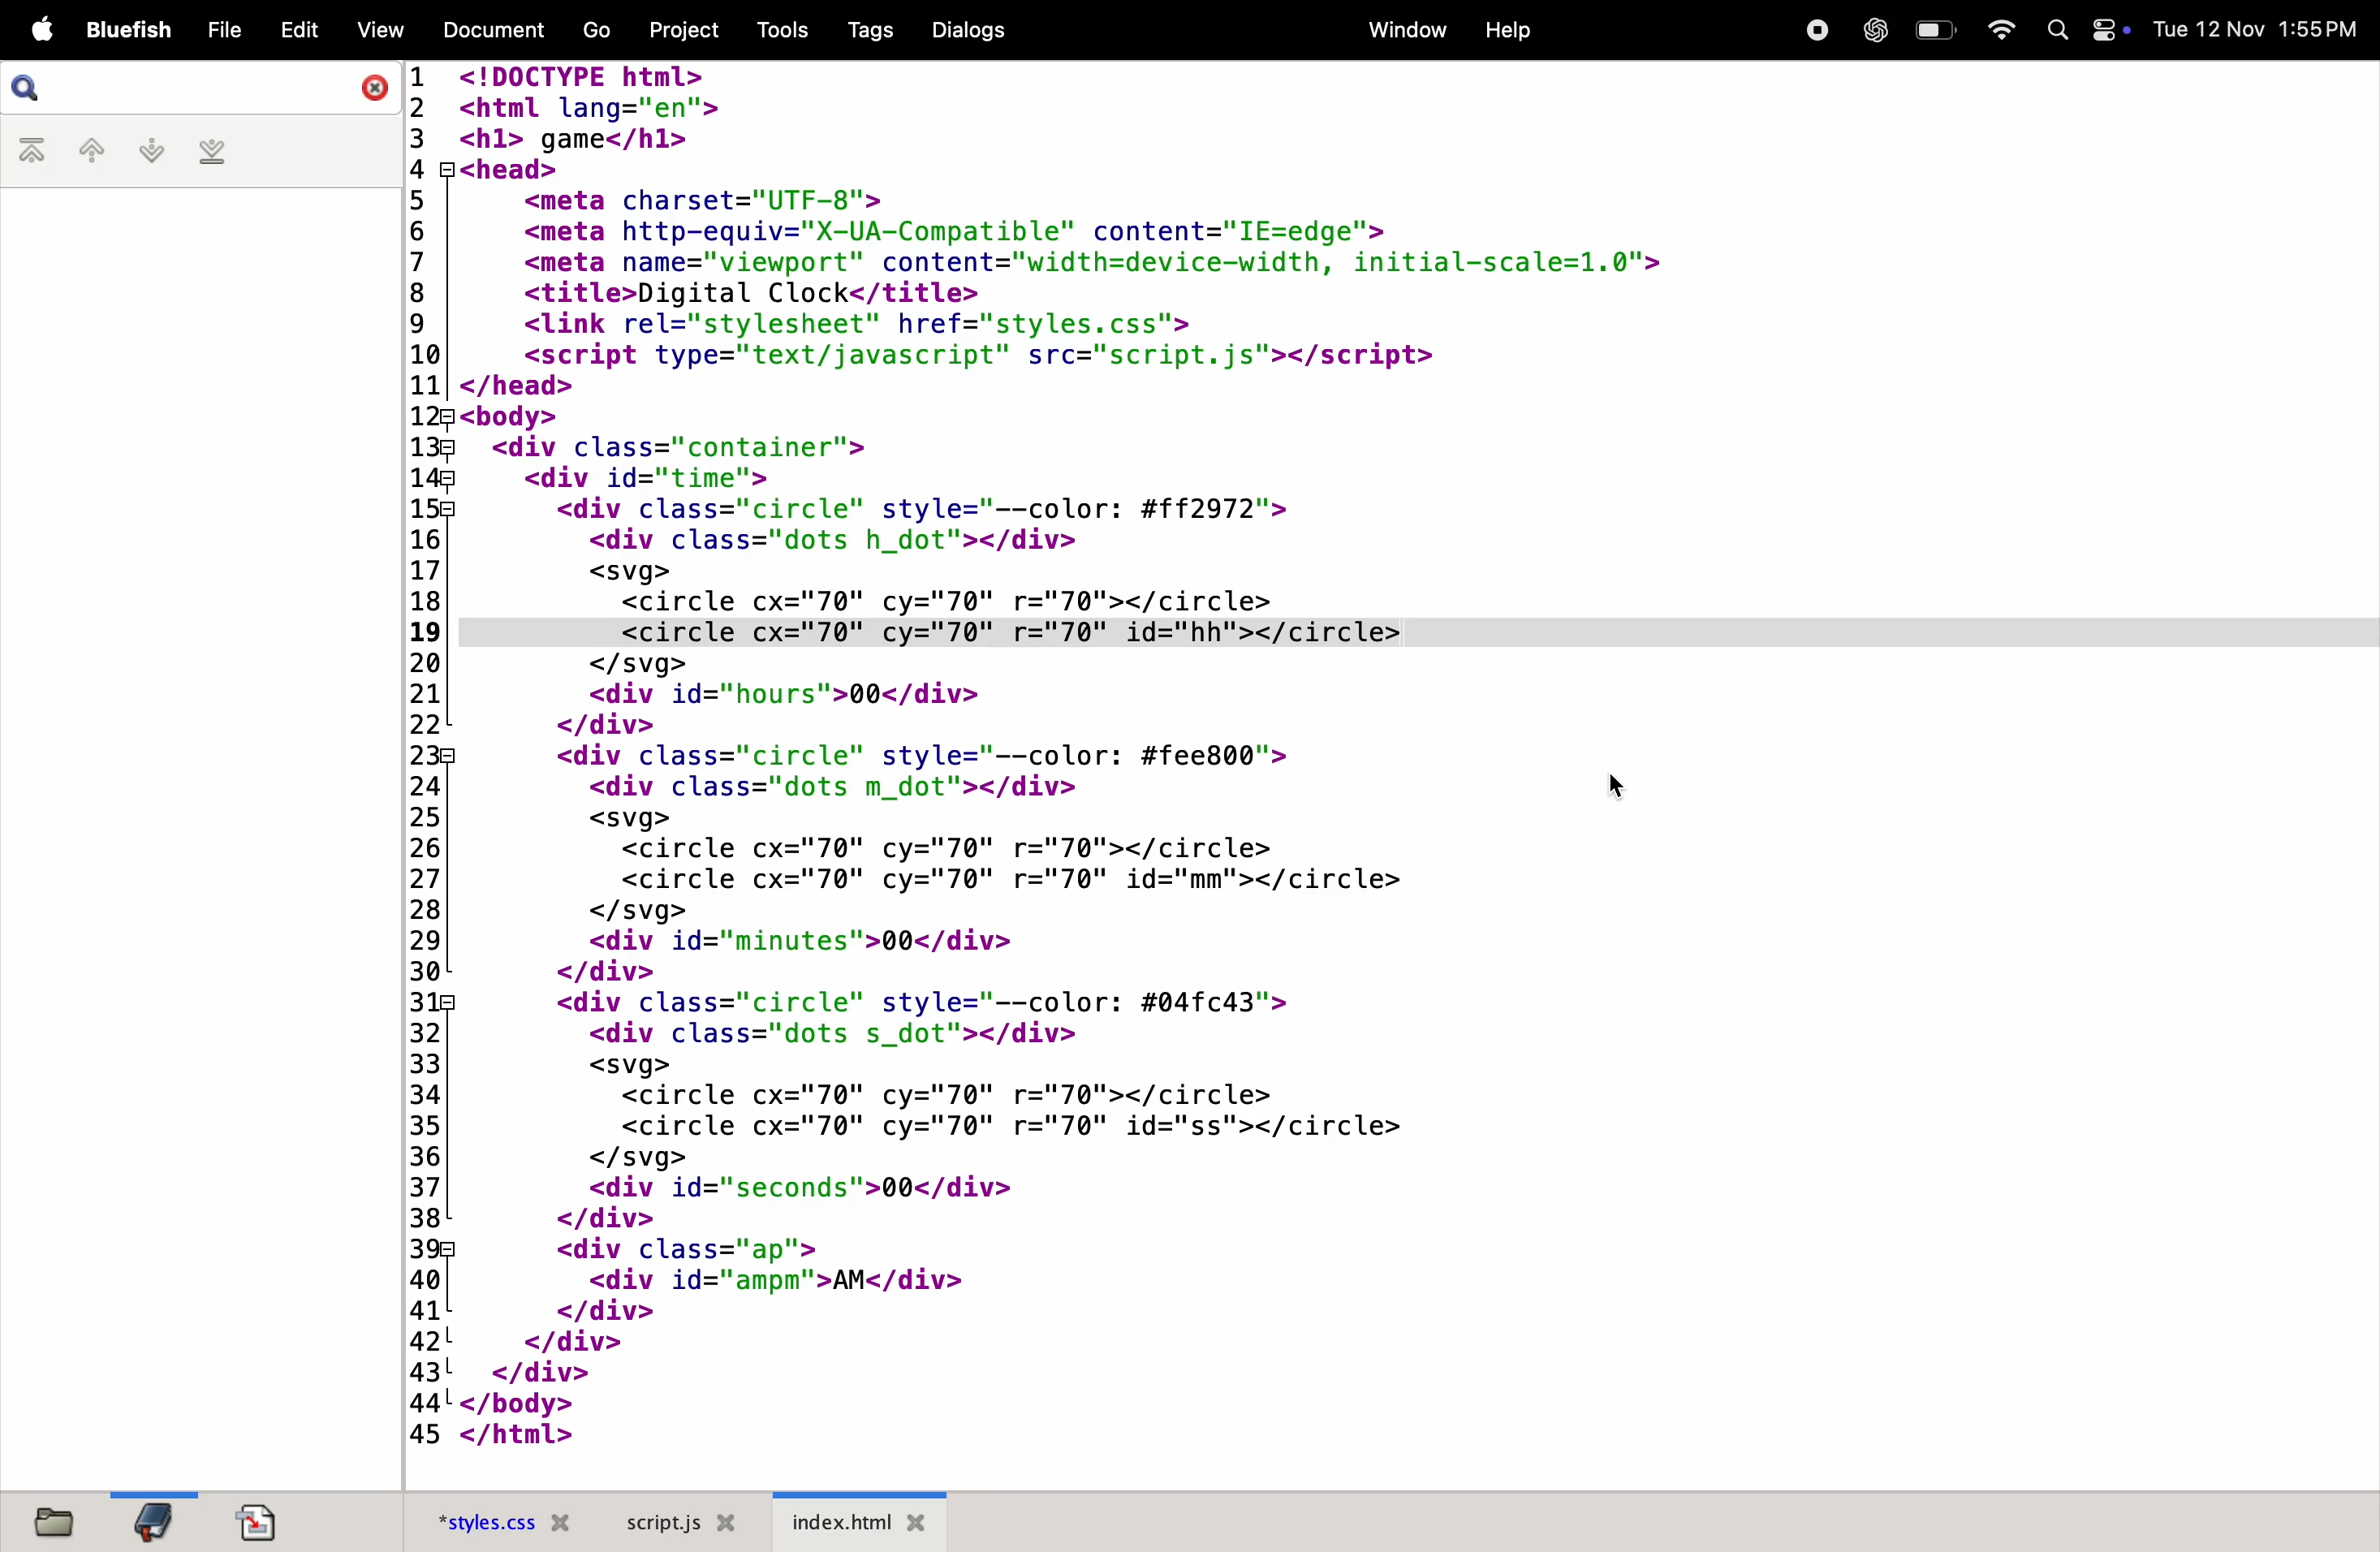 The height and width of the screenshot is (1552, 2380). Describe the element at coordinates (863, 29) in the screenshot. I see `tags` at that location.